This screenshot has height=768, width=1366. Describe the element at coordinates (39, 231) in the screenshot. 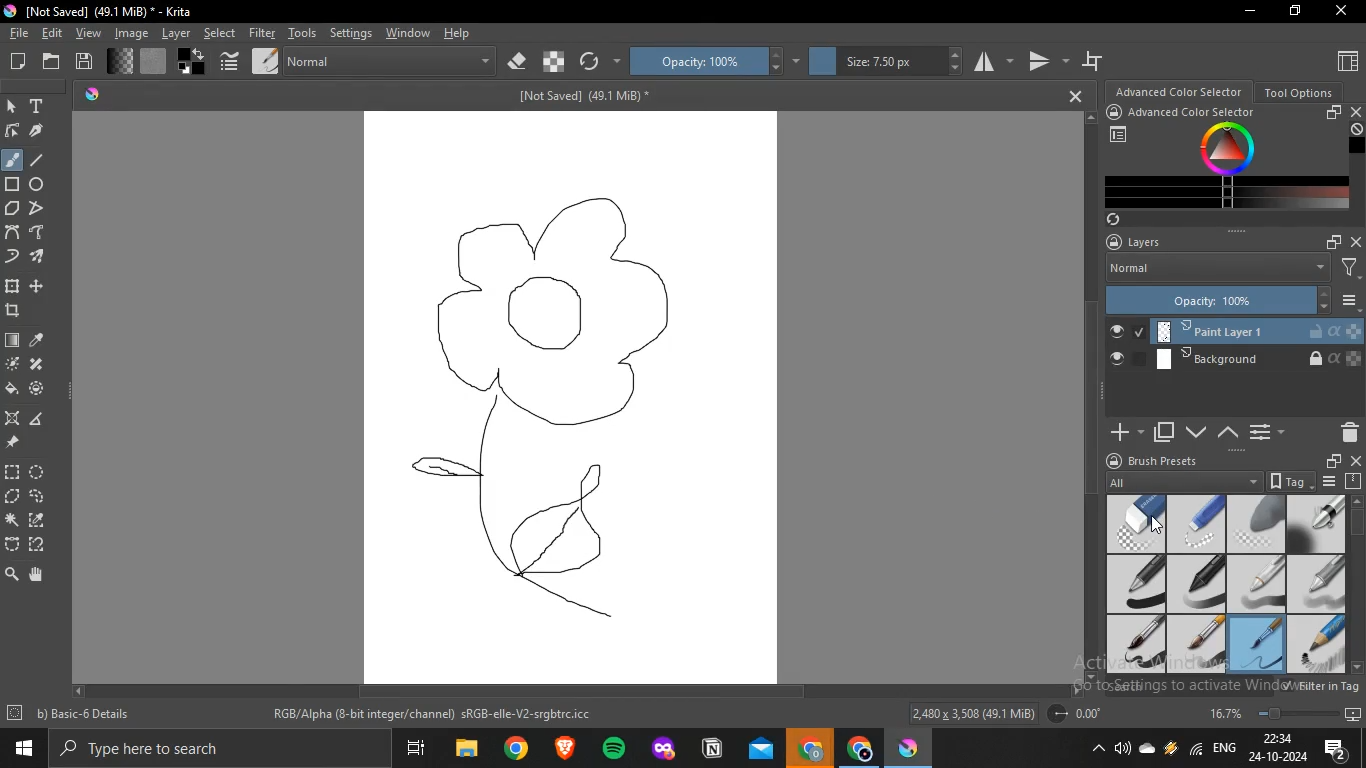

I see `freehand path tool` at that location.